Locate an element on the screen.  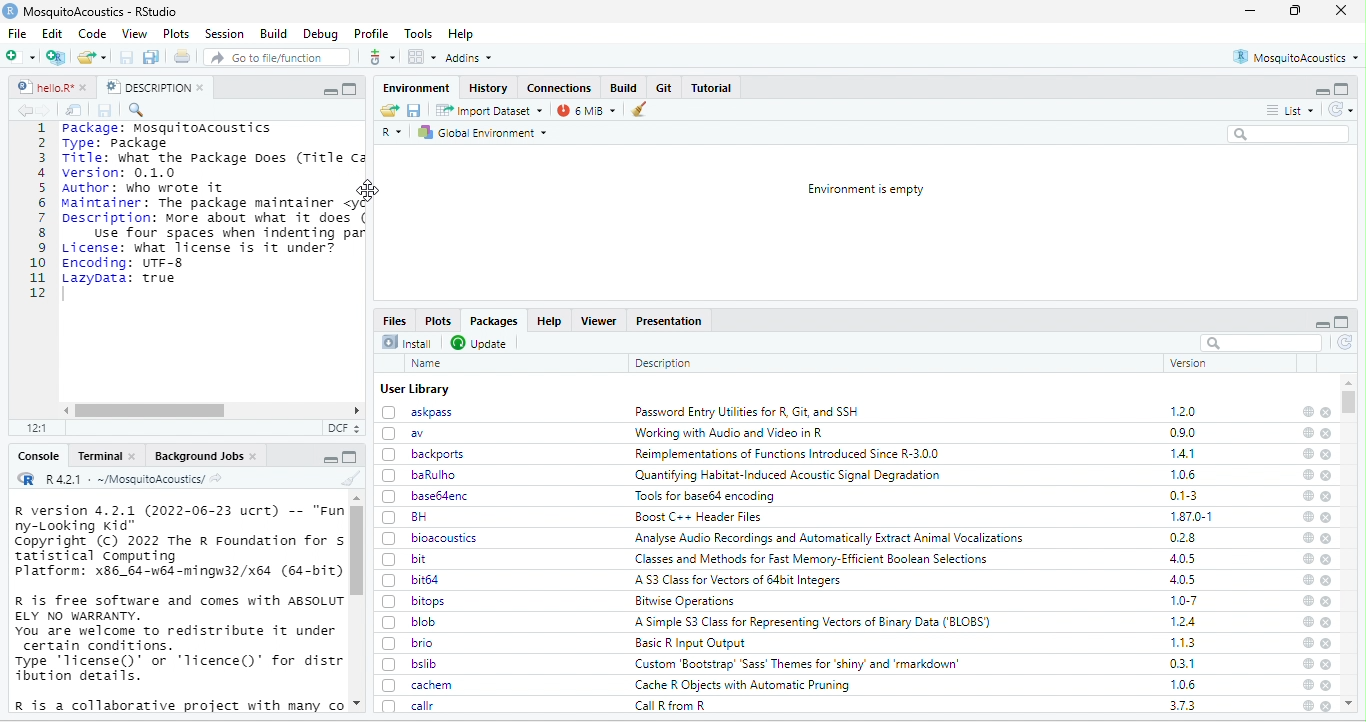
av is located at coordinates (409, 434).